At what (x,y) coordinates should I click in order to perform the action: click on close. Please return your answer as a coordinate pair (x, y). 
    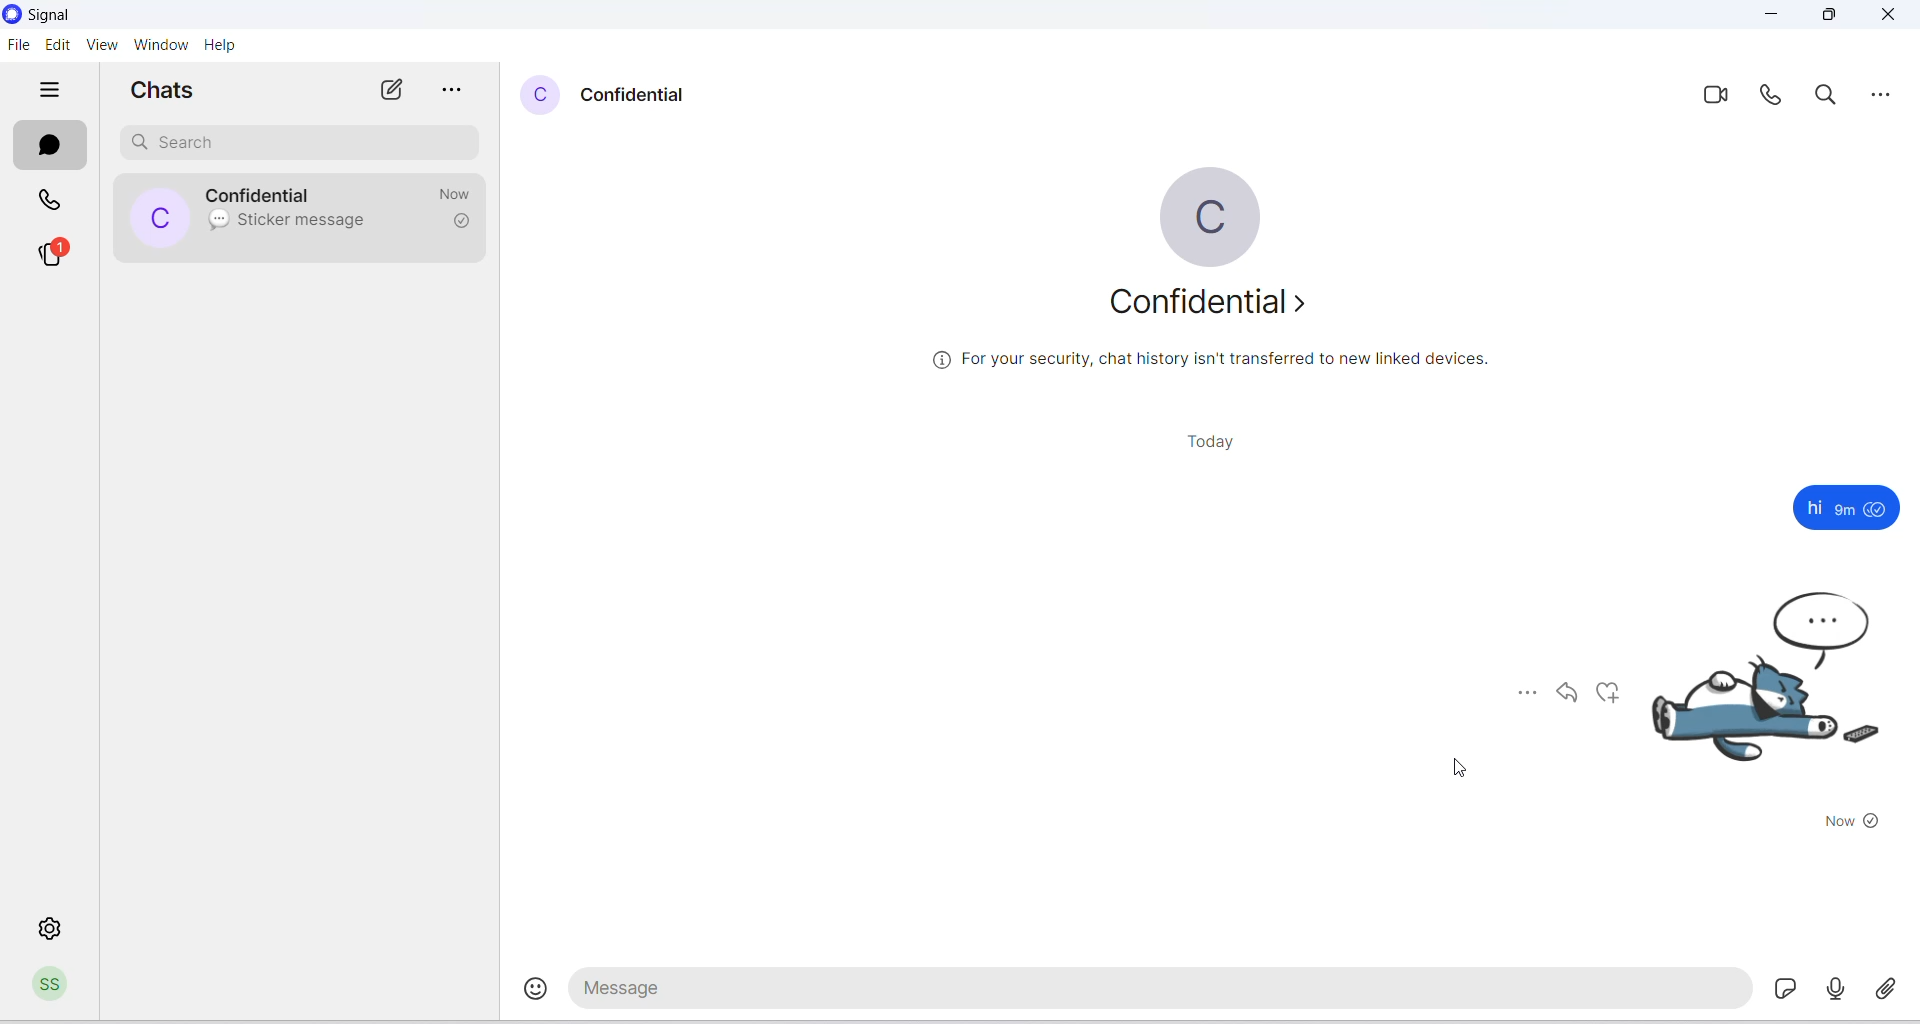
    Looking at the image, I should click on (1891, 17).